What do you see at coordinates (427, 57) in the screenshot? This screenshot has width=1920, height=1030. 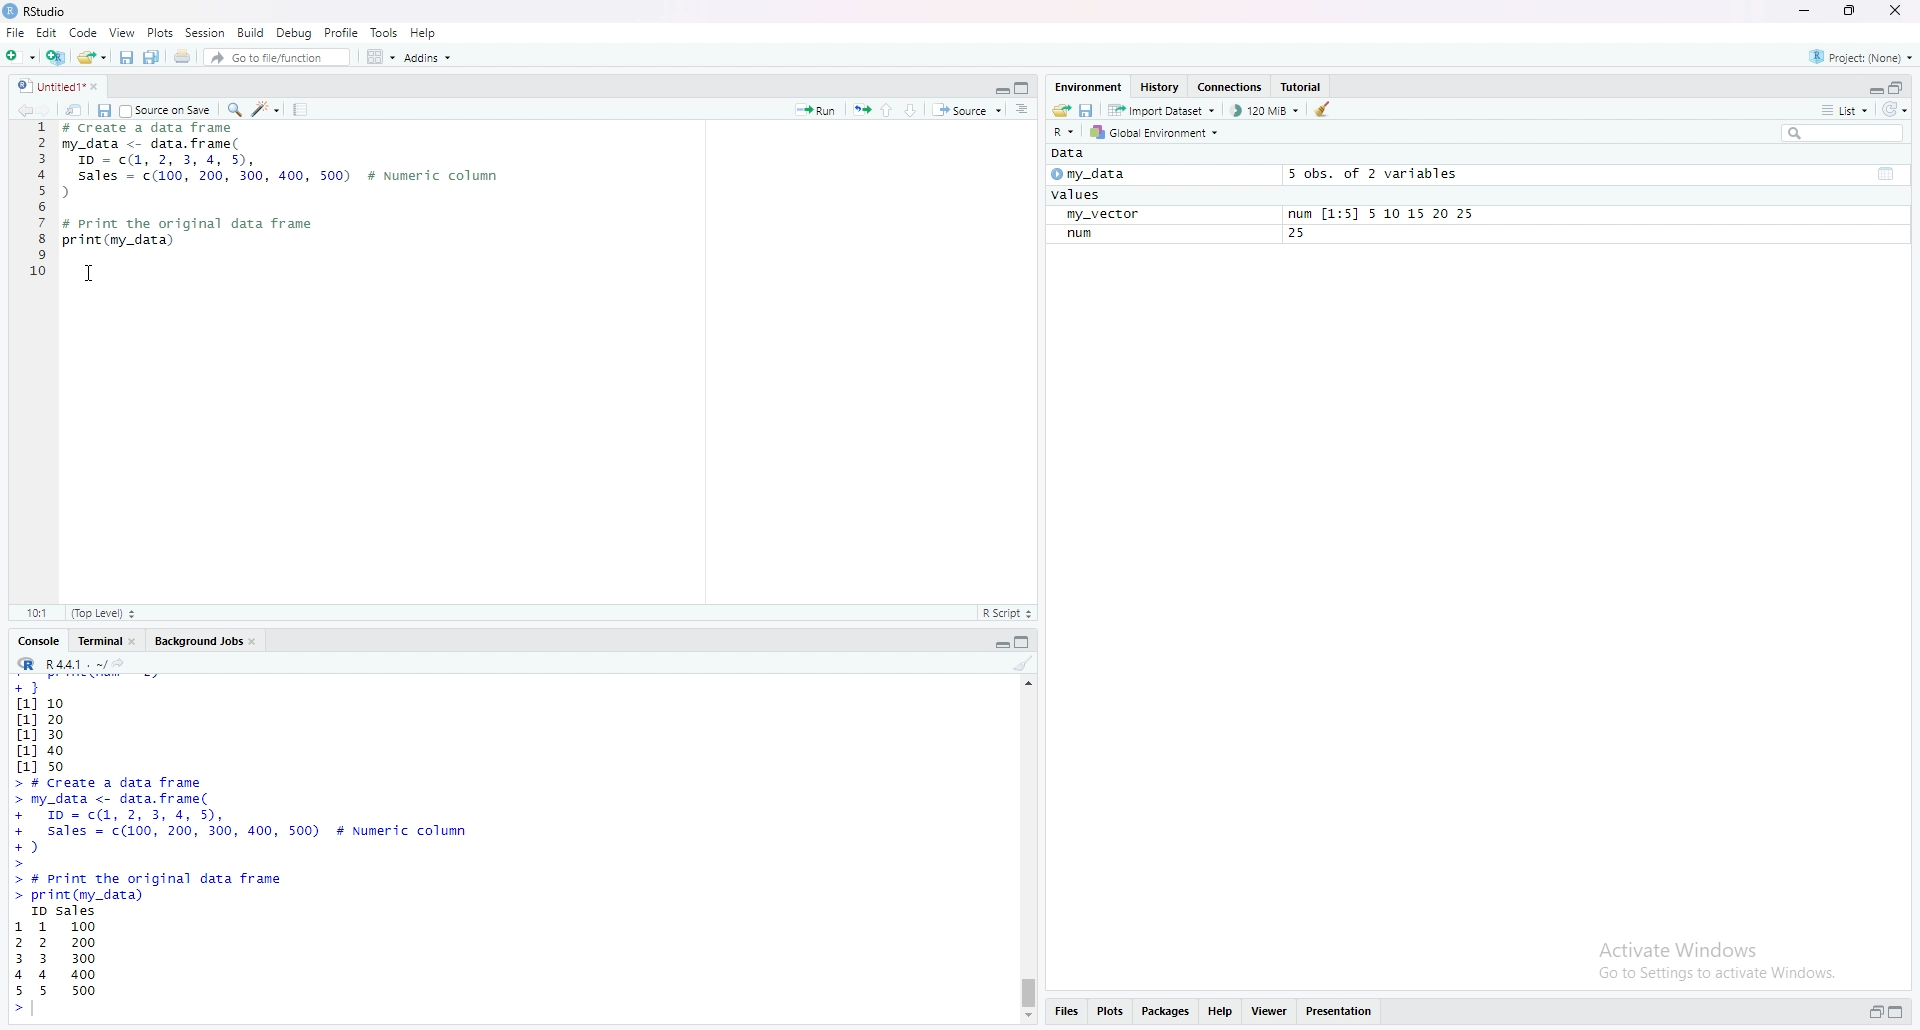 I see `addins` at bounding box center [427, 57].